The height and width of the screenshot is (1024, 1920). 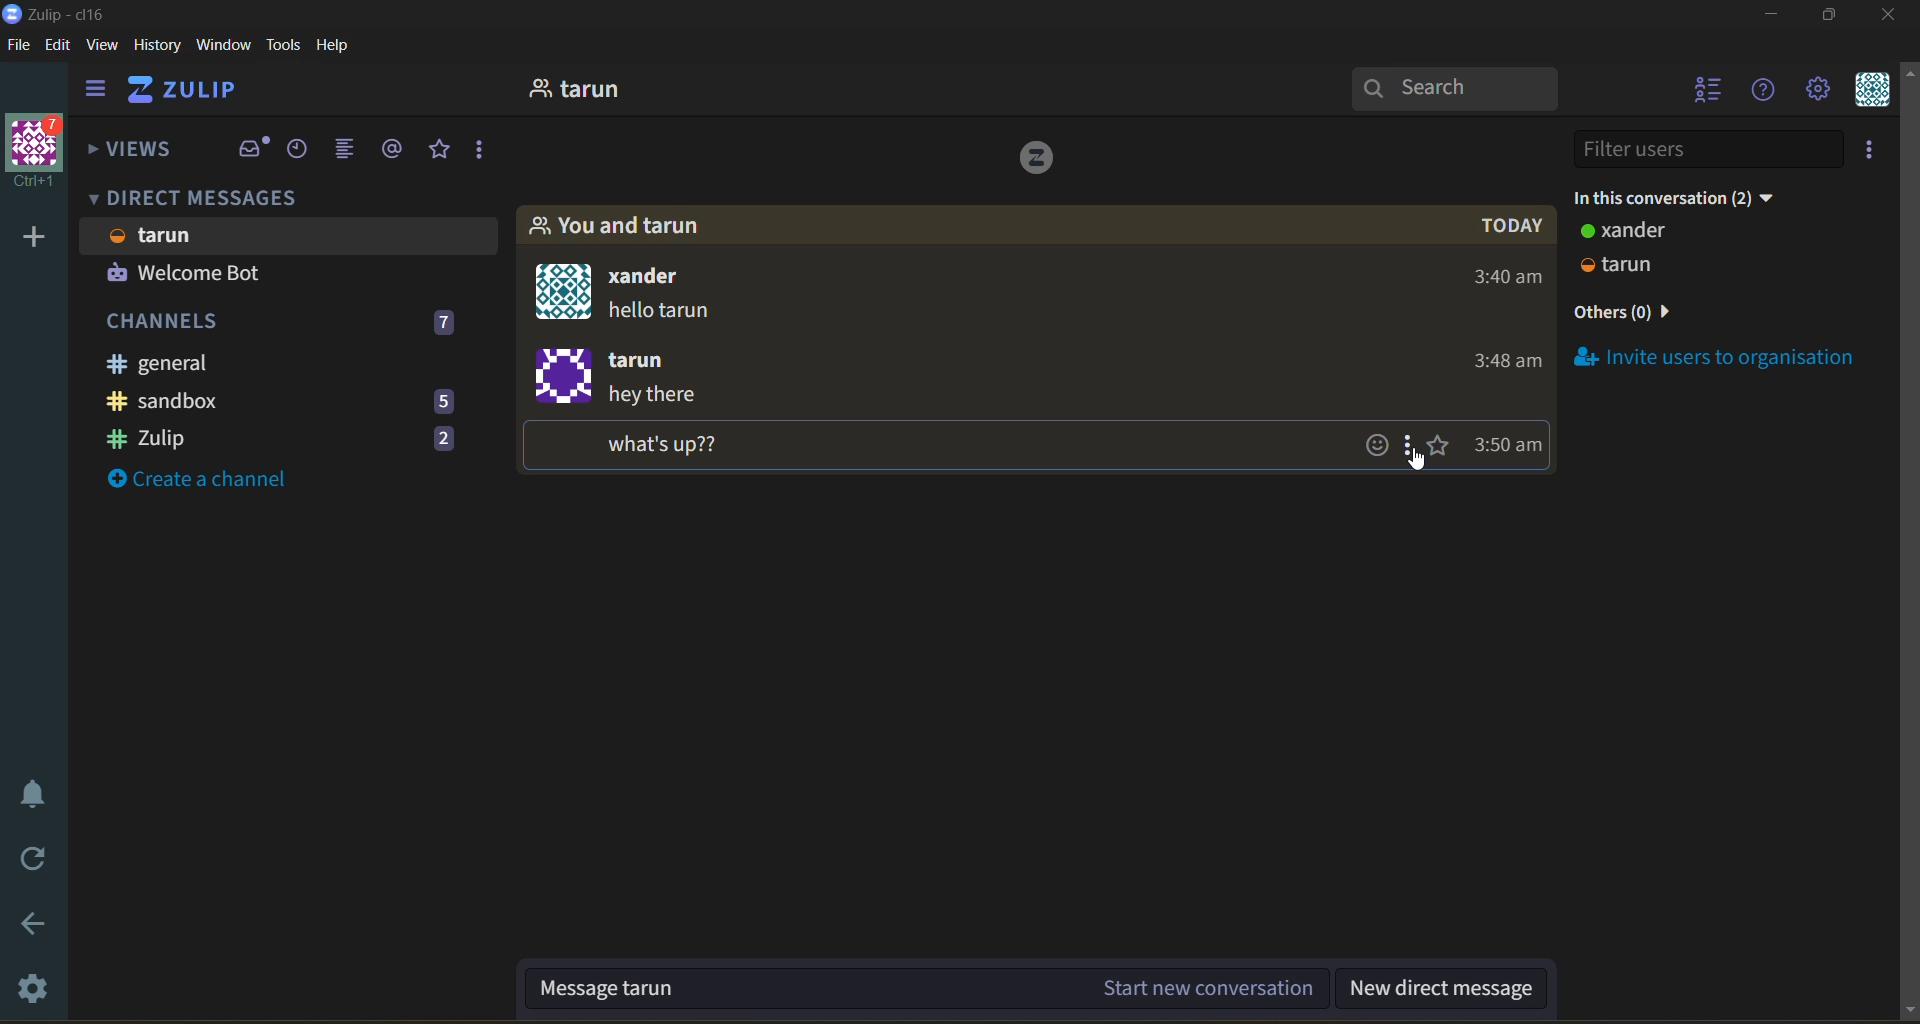 I want to click on invite users to organisation, so click(x=1866, y=149).